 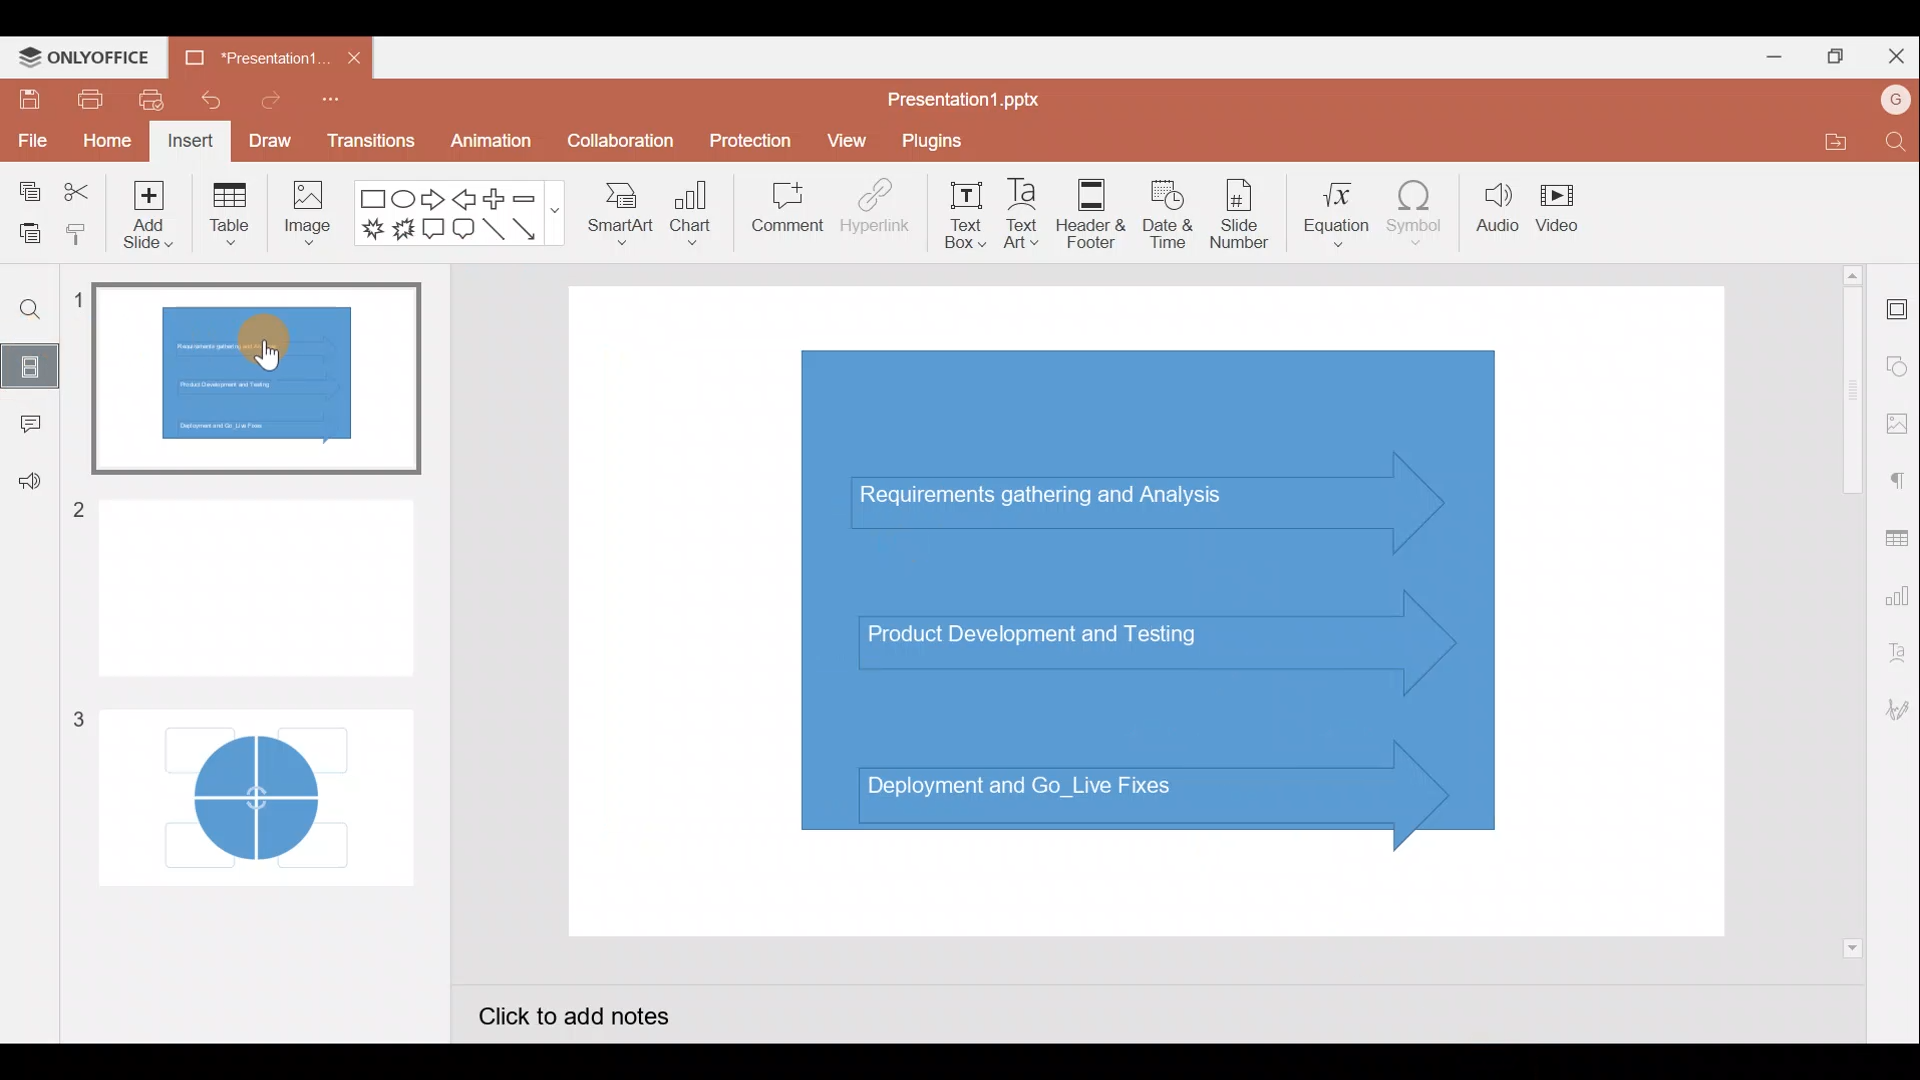 What do you see at coordinates (368, 199) in the screenshot?
I see `Rectangle` at bounding box center [368, 199].